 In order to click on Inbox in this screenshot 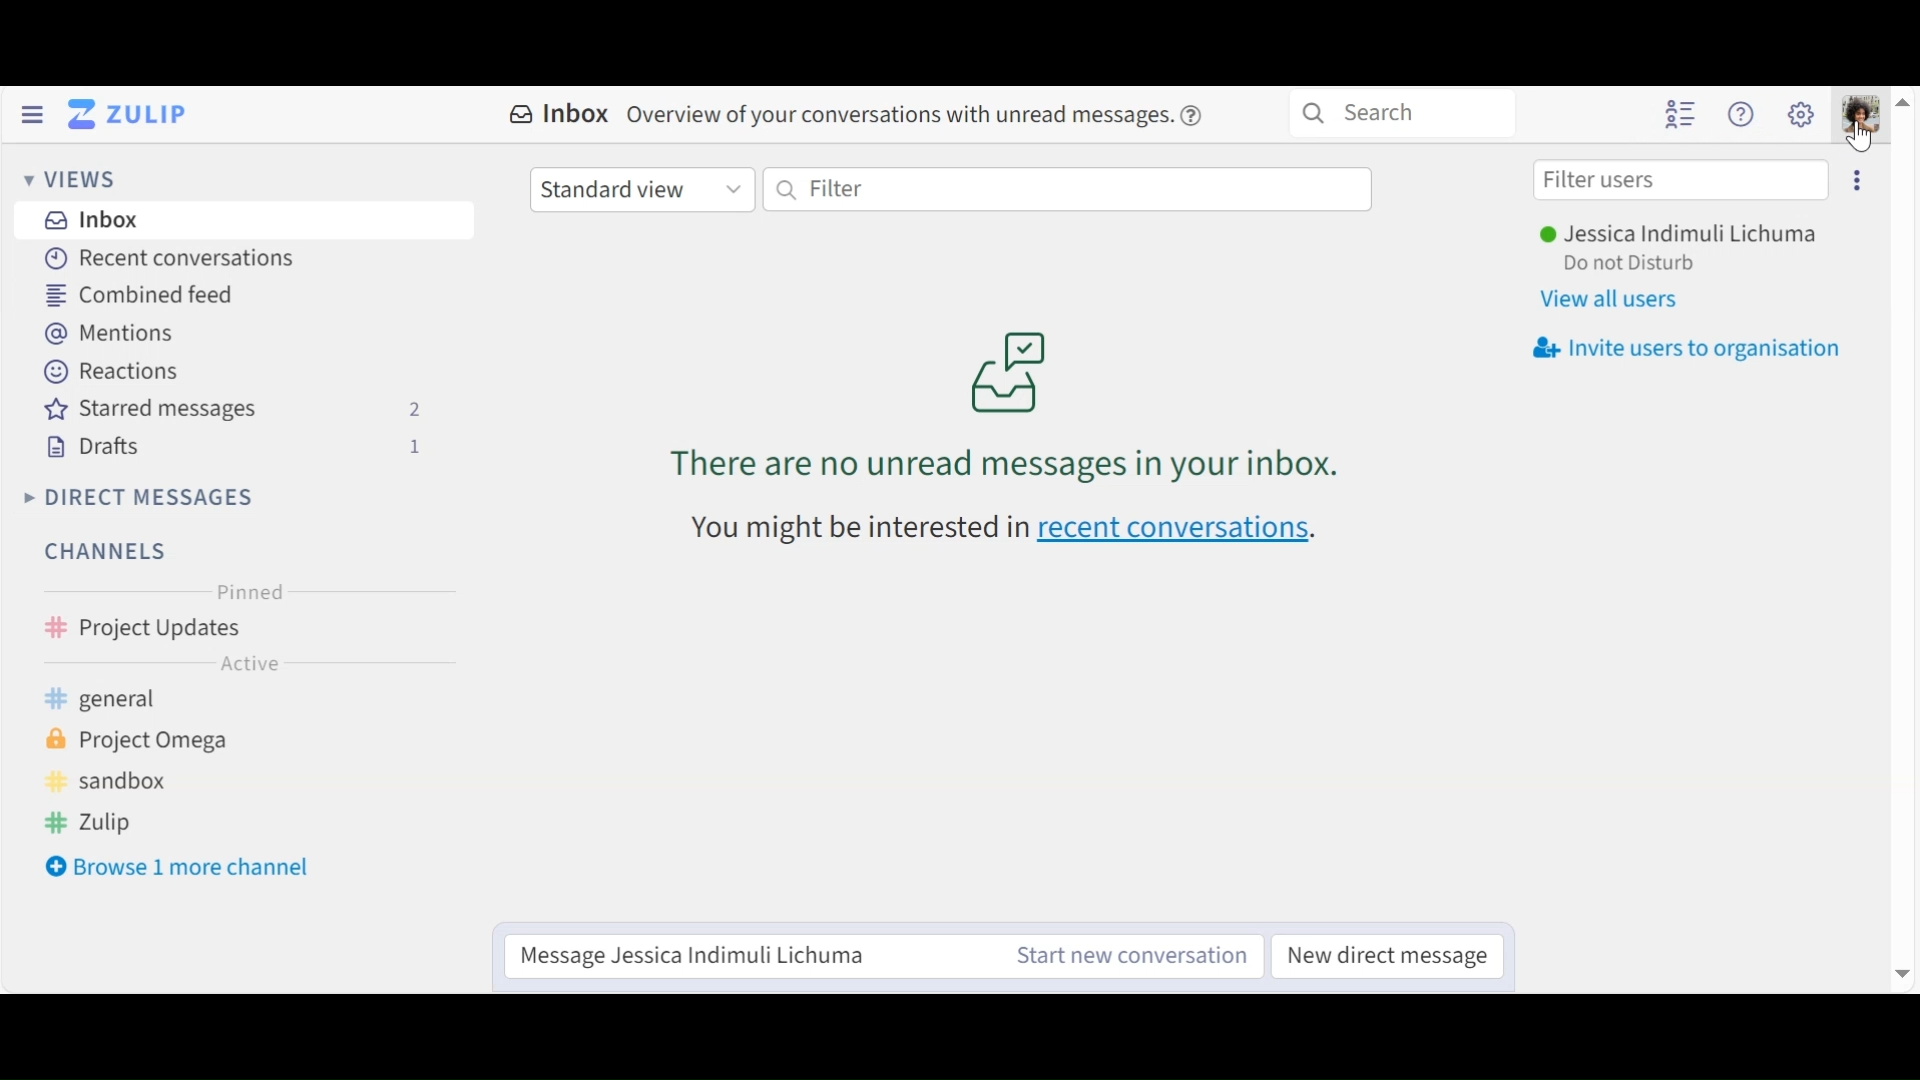, I will do `click(256, 222)`.